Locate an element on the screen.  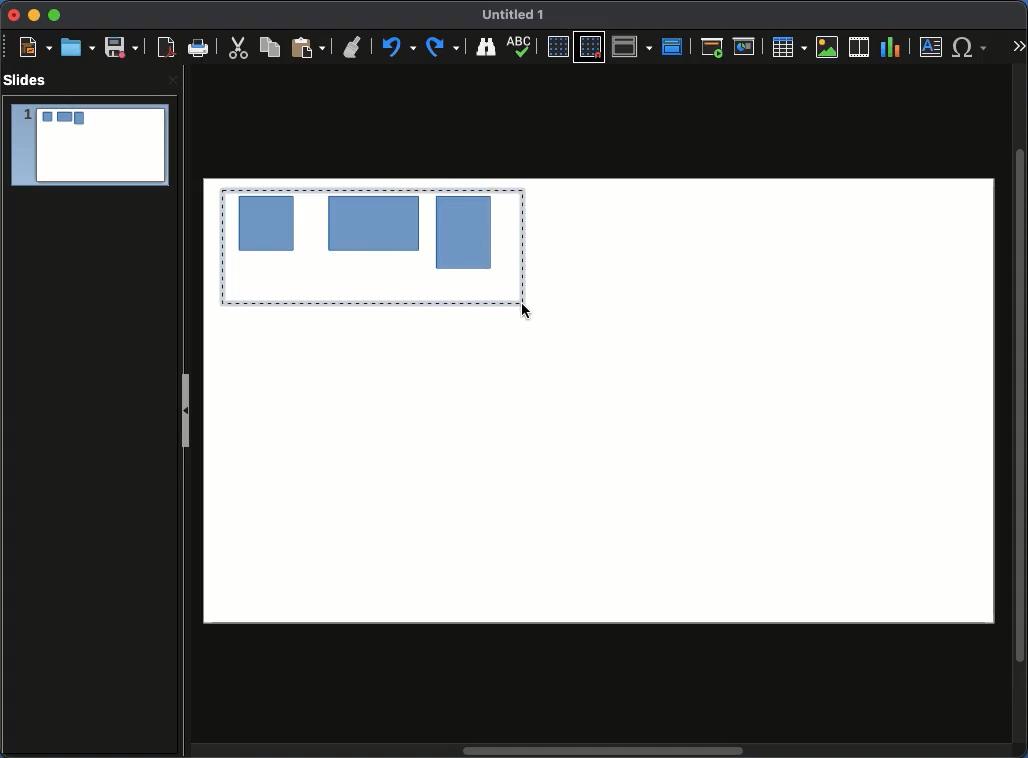
Export directly as PDF is located at coordinates (163, 48).